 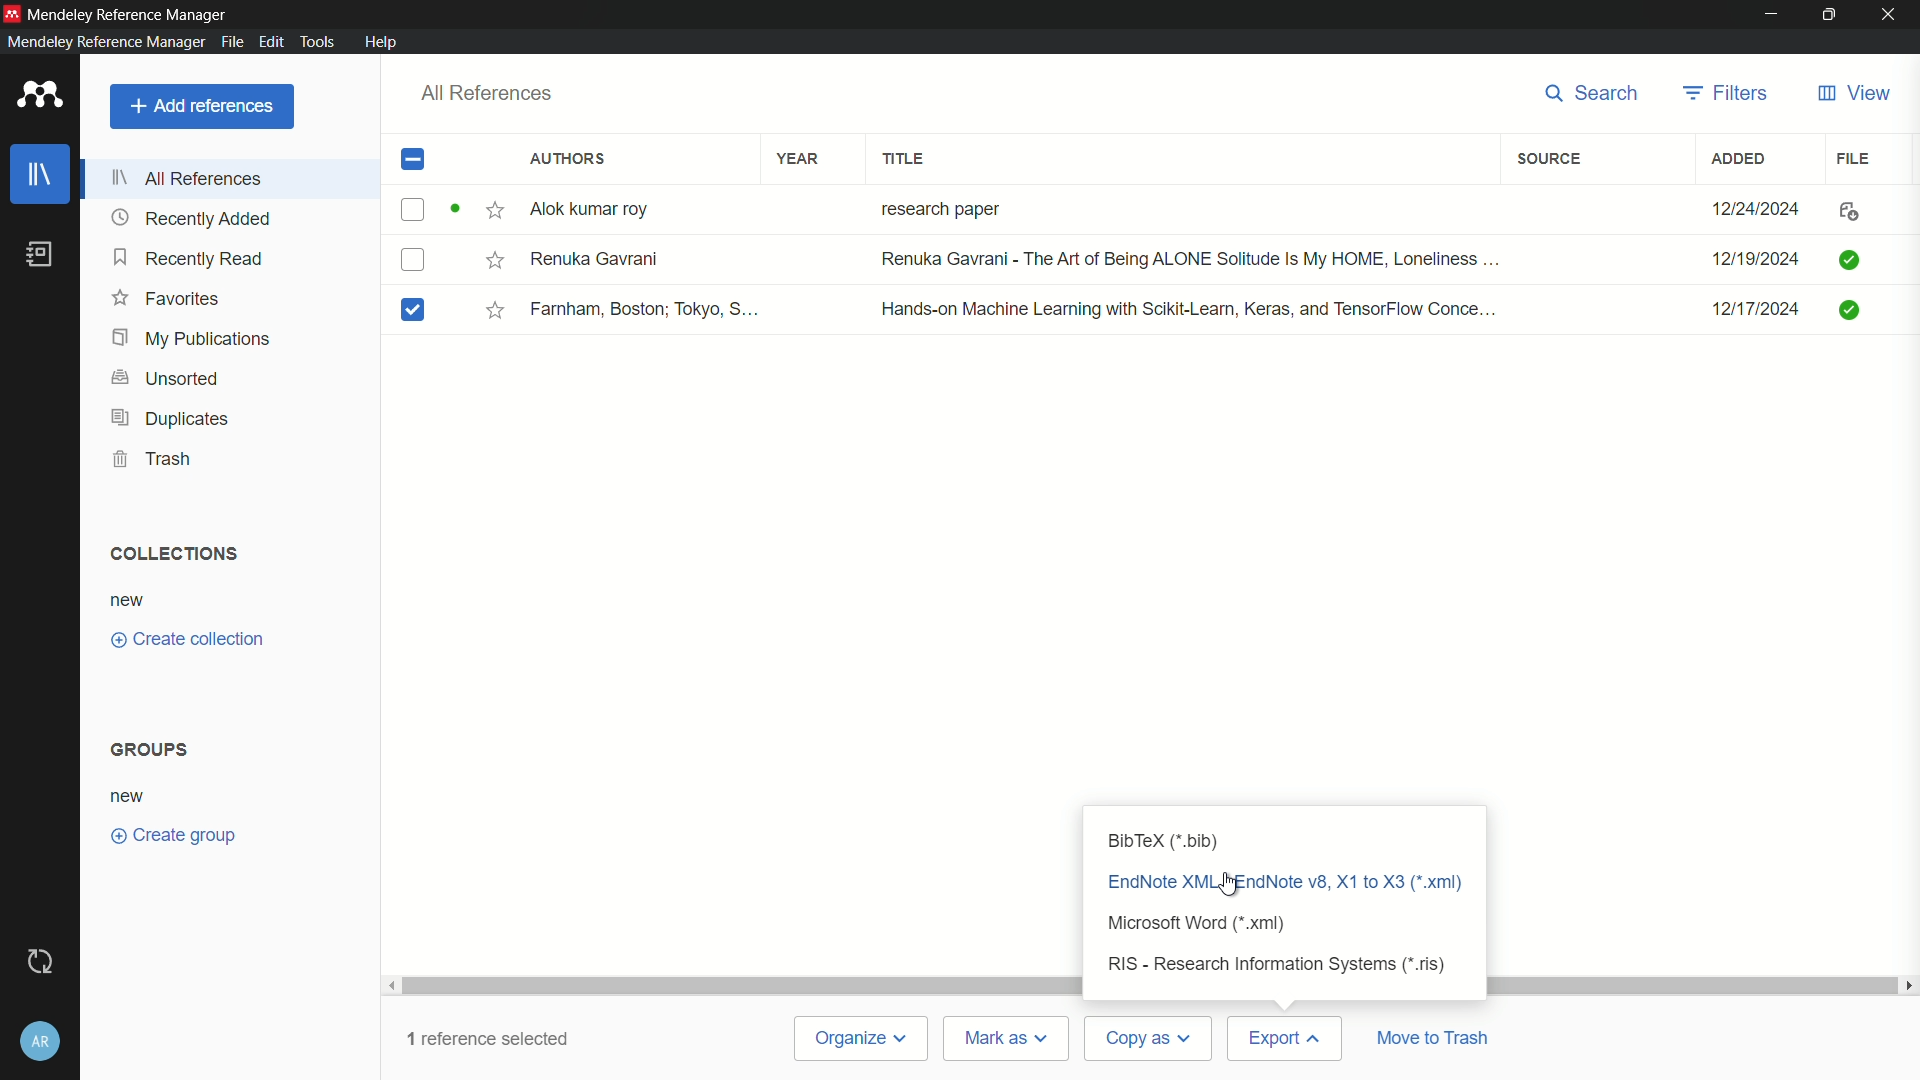 I want to click on new, so click(x=130, y=796).